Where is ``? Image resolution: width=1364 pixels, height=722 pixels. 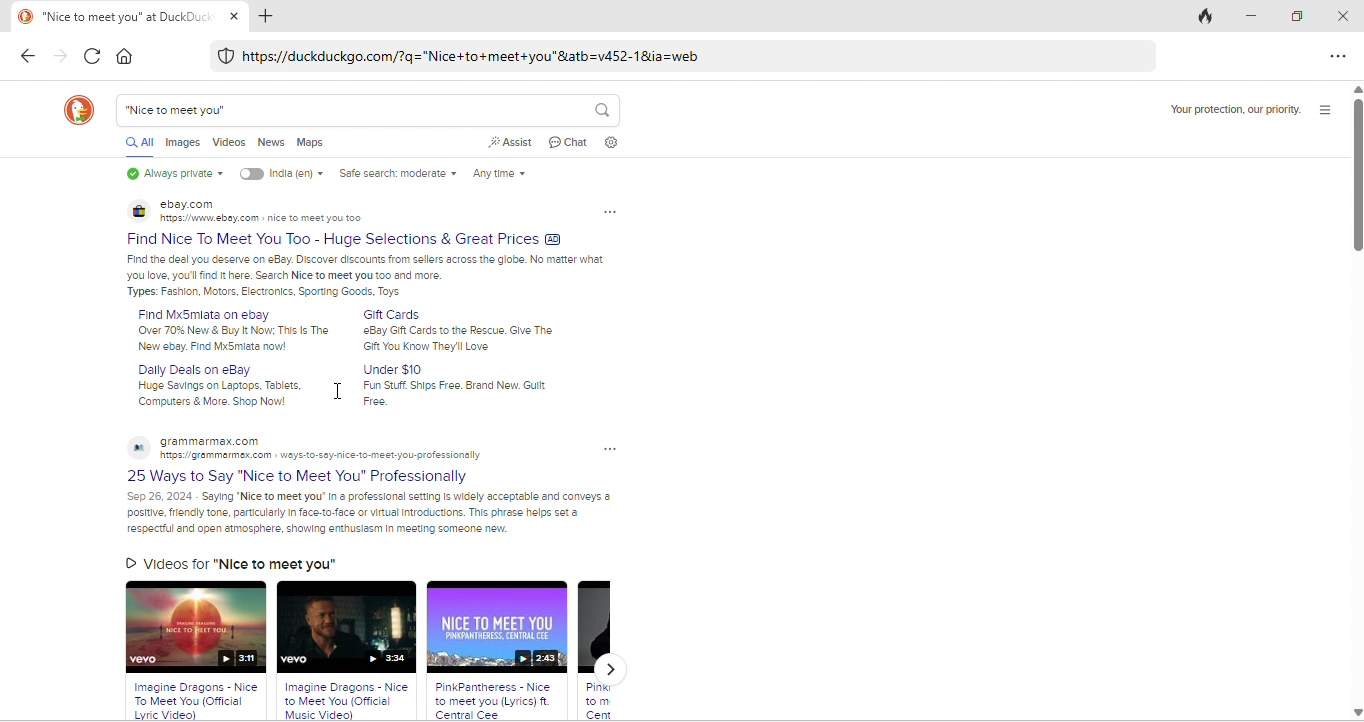
 is located at coordinates (345, 701).